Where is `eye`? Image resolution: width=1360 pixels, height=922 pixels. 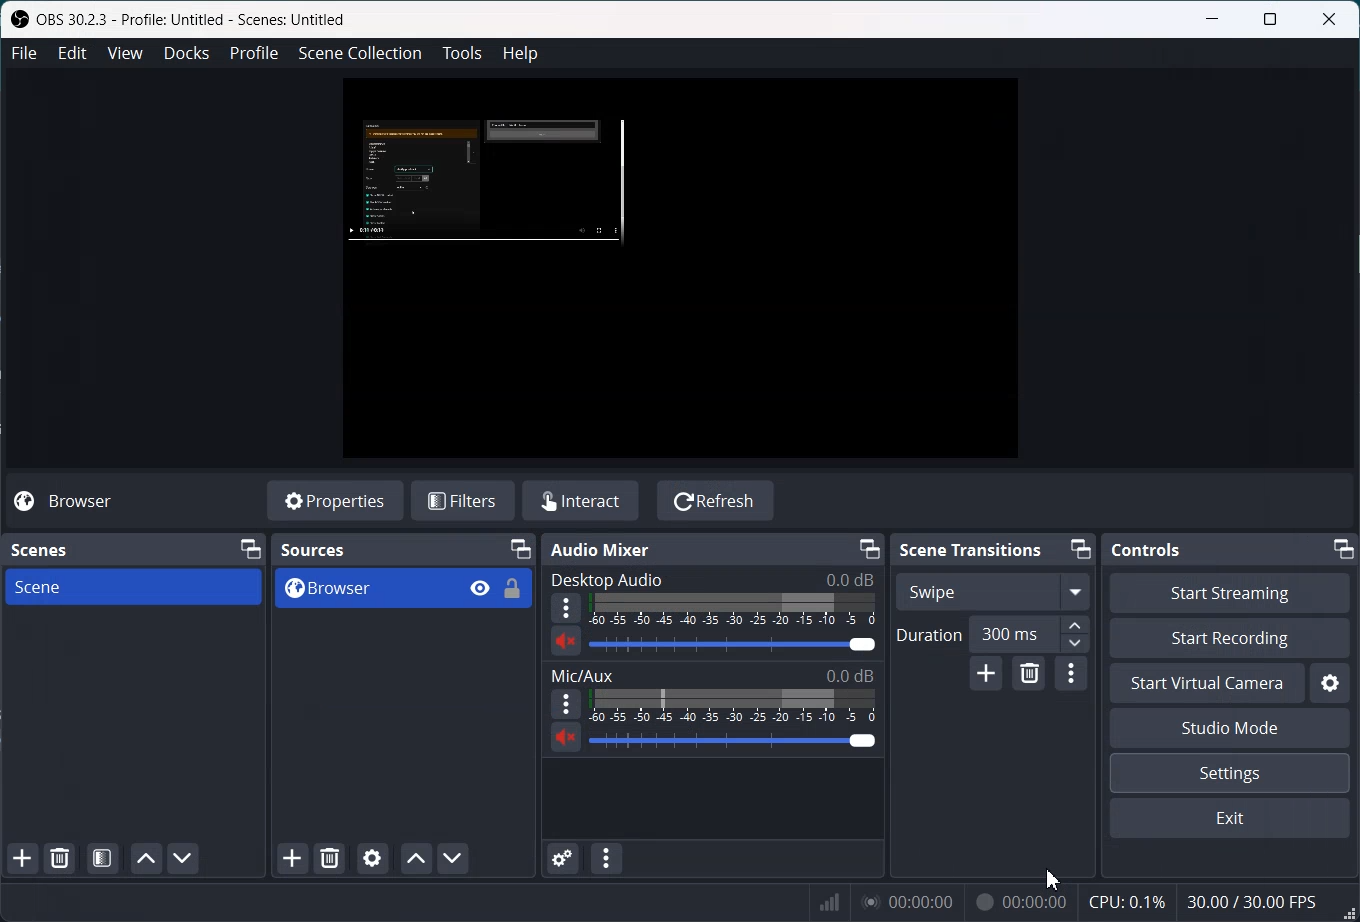
eye is located at coordinates (481, 587).